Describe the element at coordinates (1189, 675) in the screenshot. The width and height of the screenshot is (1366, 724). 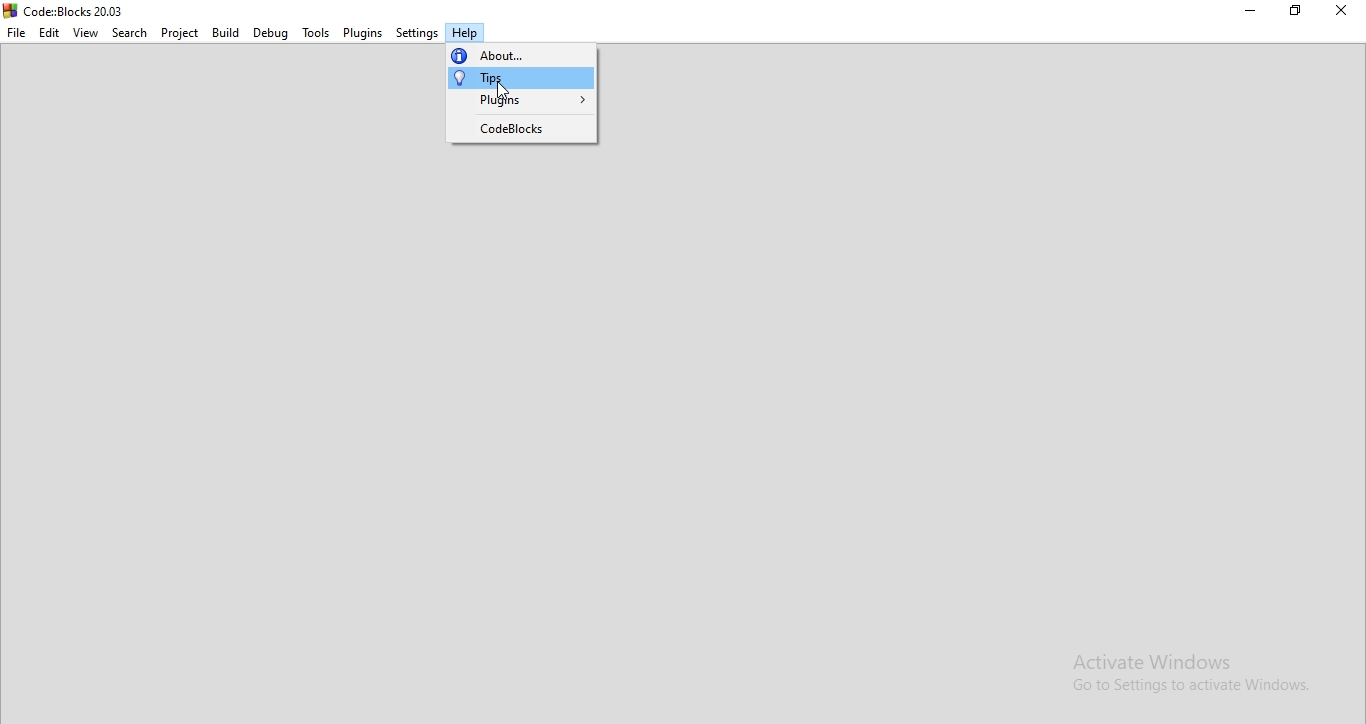
I see `Activate Windows` at that location.